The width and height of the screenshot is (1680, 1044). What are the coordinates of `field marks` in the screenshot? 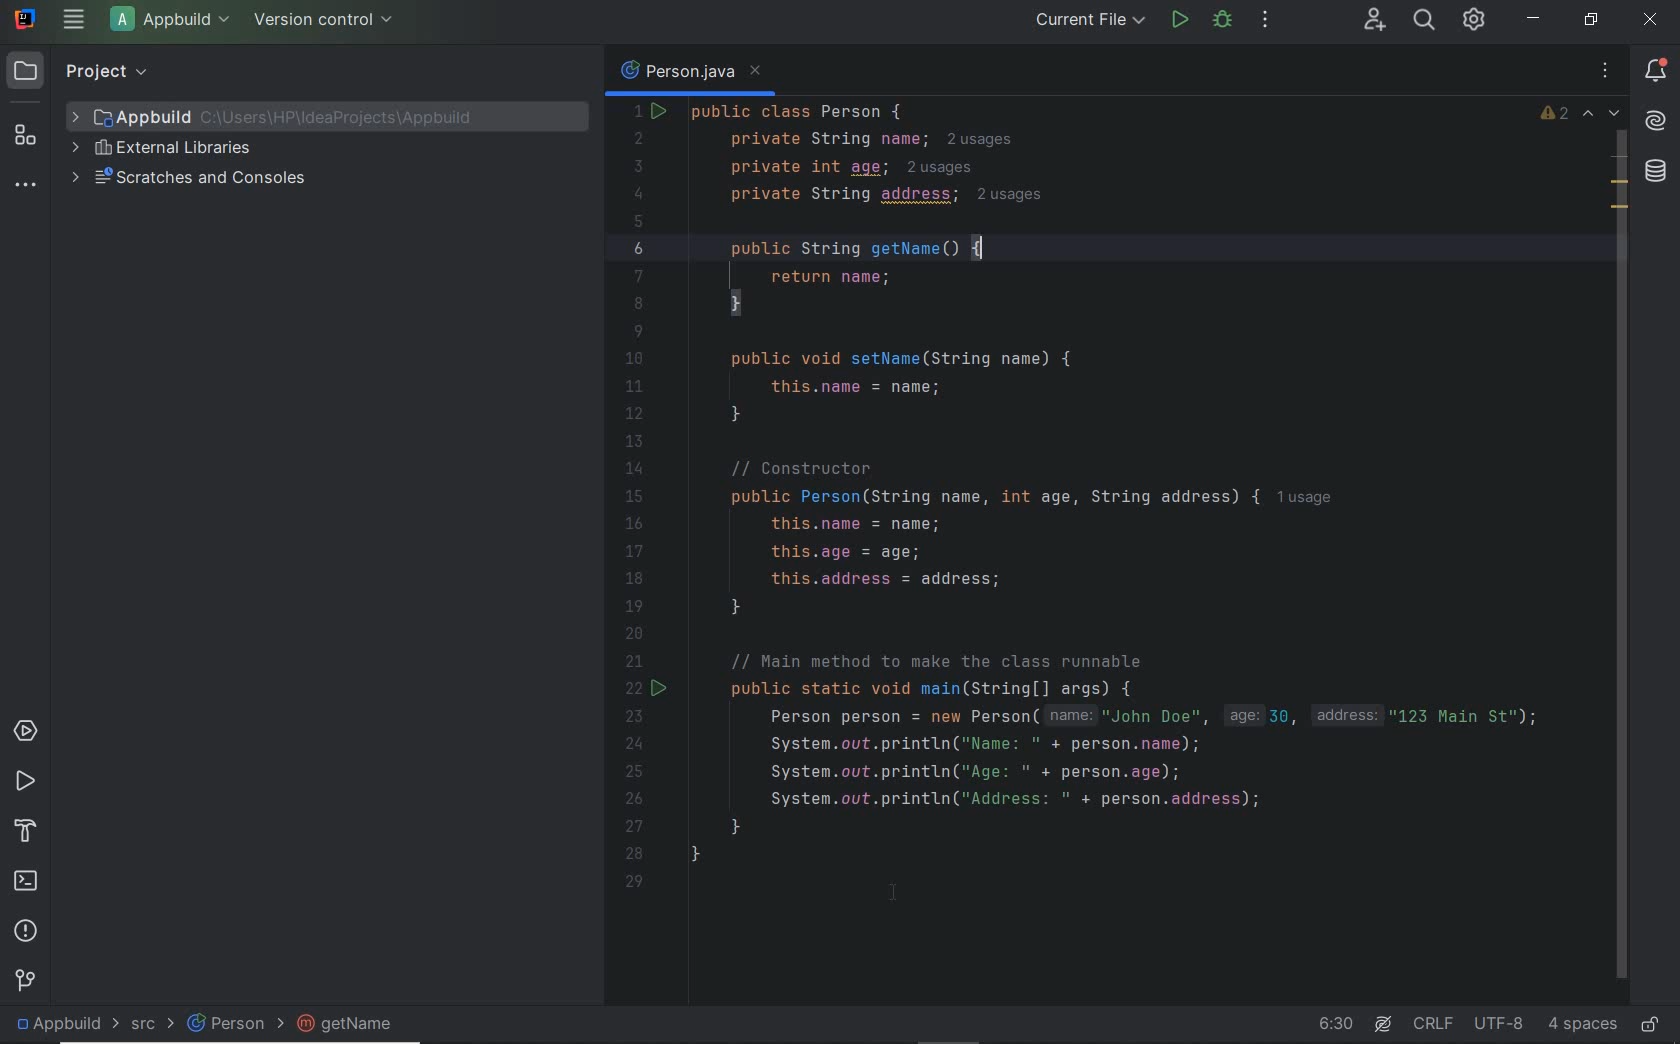 It's located at (1619, 189).